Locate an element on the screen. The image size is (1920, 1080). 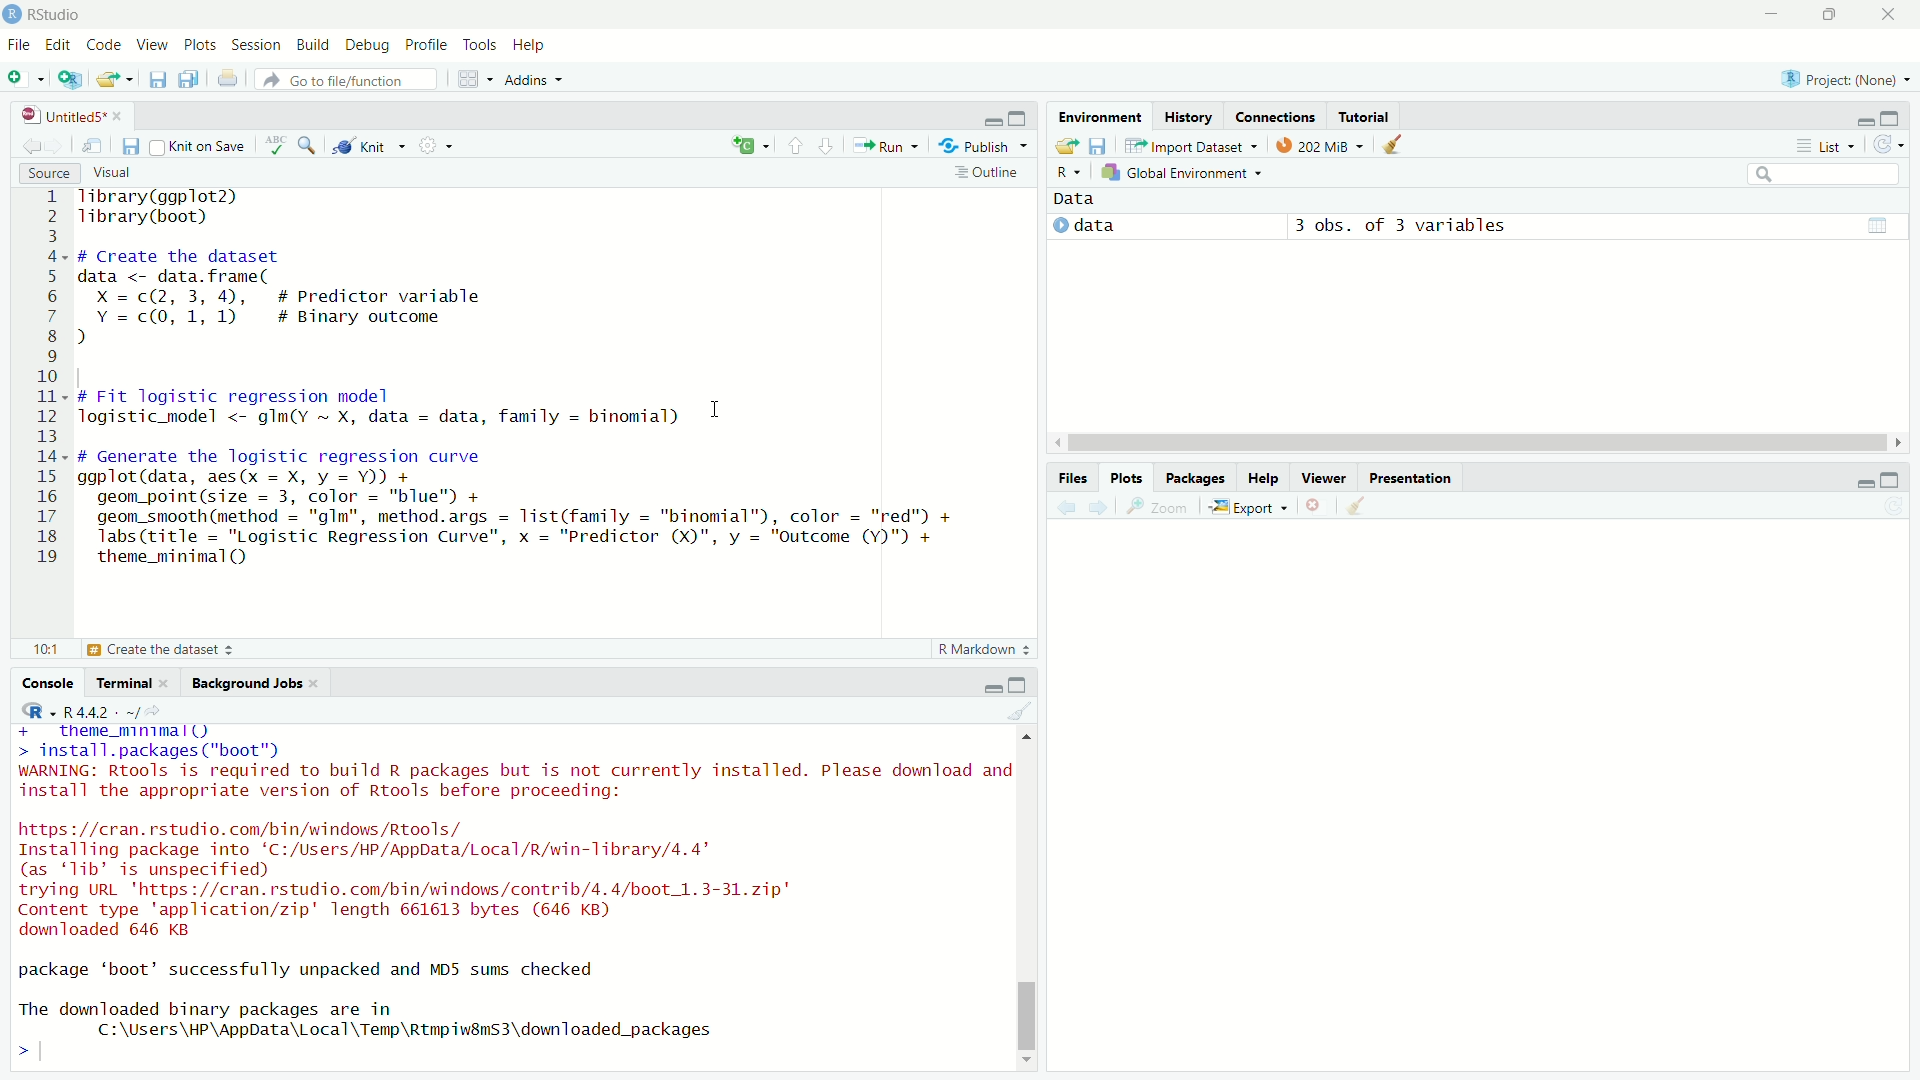
Knit on Save is located at coordinates (200, 146).